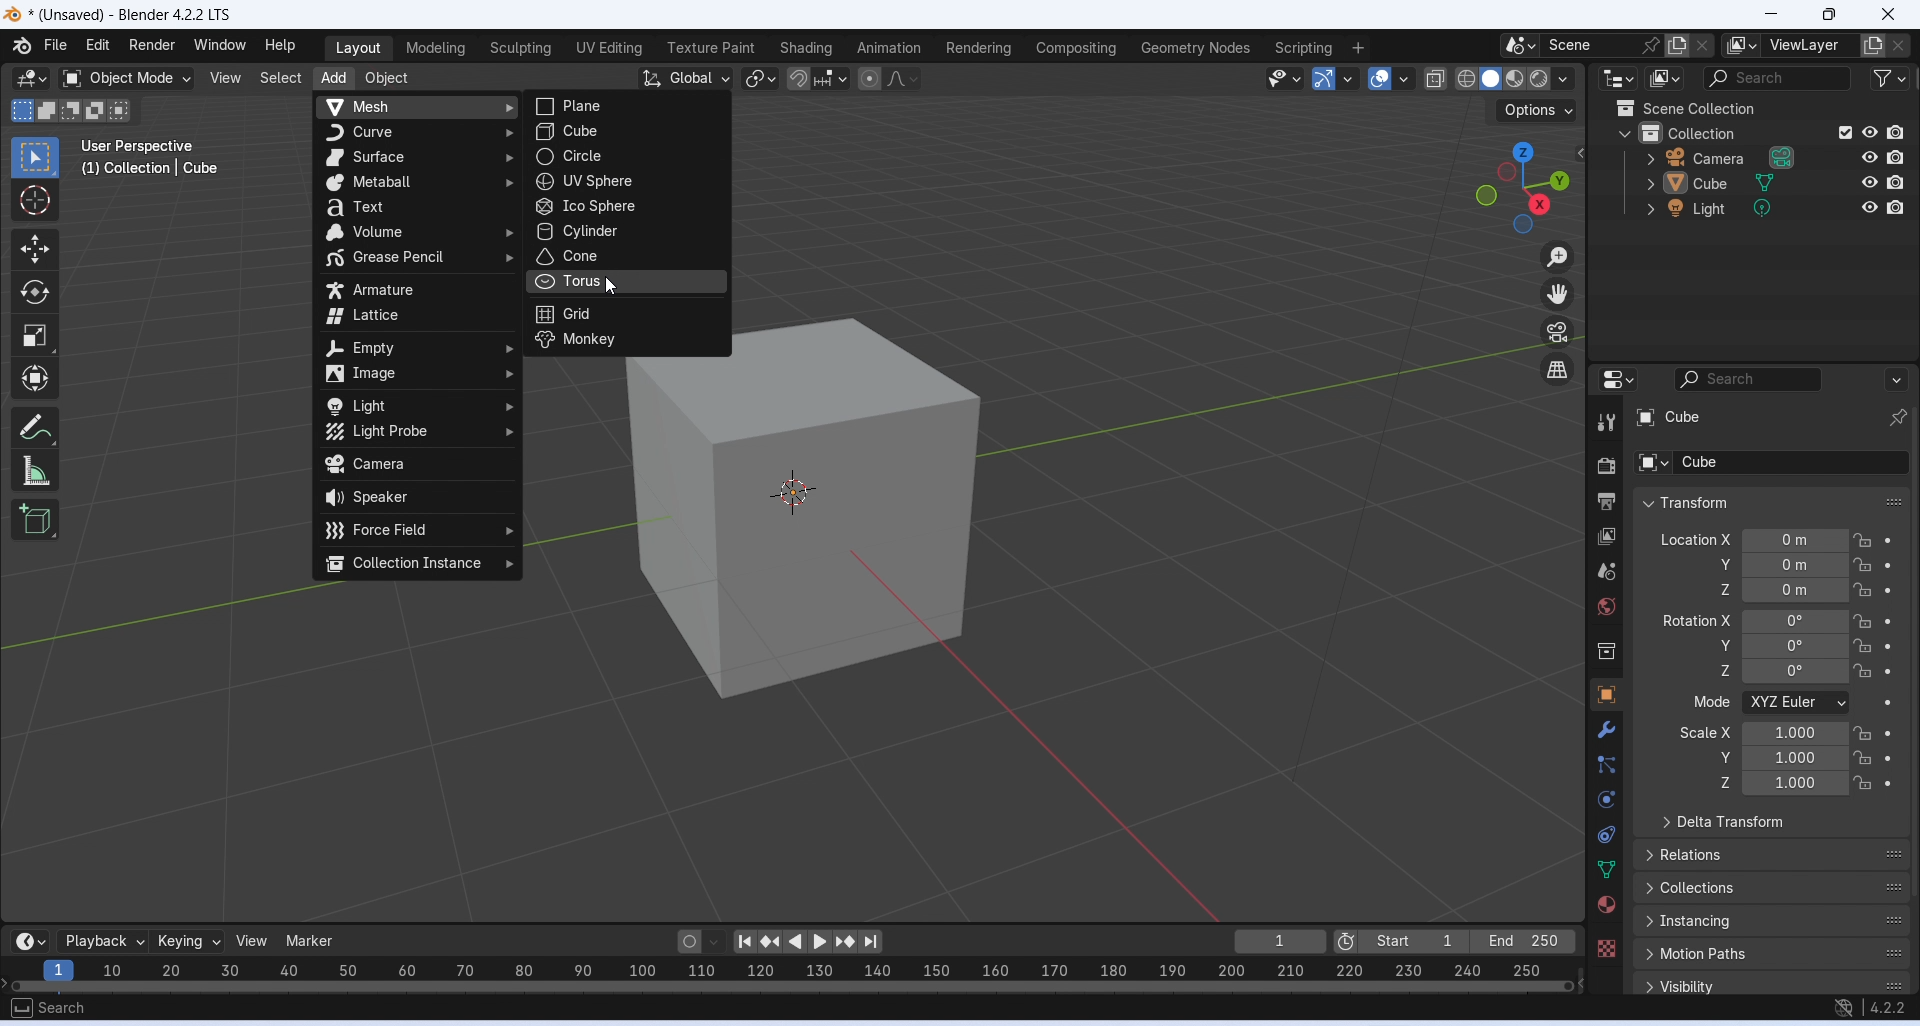 The width and height of the screenshot is (1920, 1026). What do you see at coordinates (416, 108) in the screenshot?
I see `mesh` at bounding box center [416, 108].